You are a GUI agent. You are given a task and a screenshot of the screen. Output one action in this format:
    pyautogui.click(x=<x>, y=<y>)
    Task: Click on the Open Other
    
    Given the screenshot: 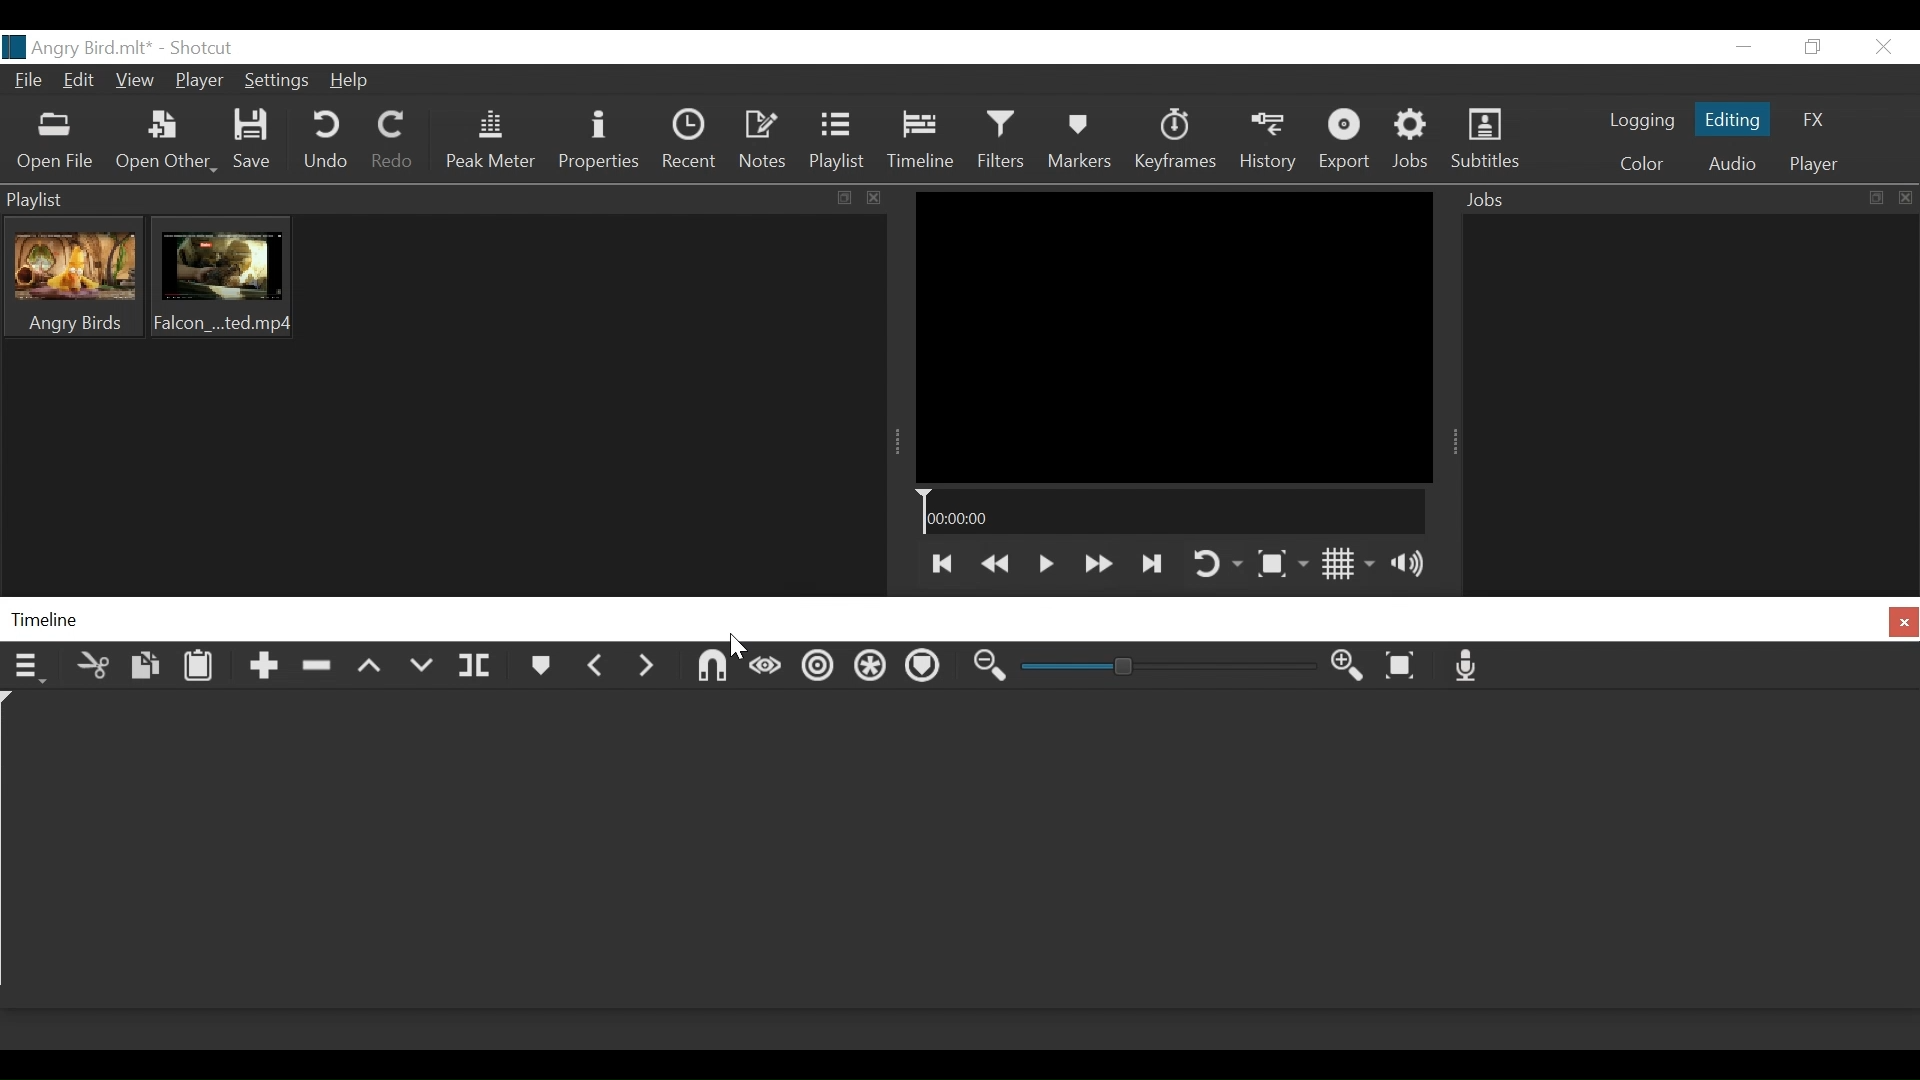 What is the action you would take?
    pyautogui.click(x=167, y=144)
    